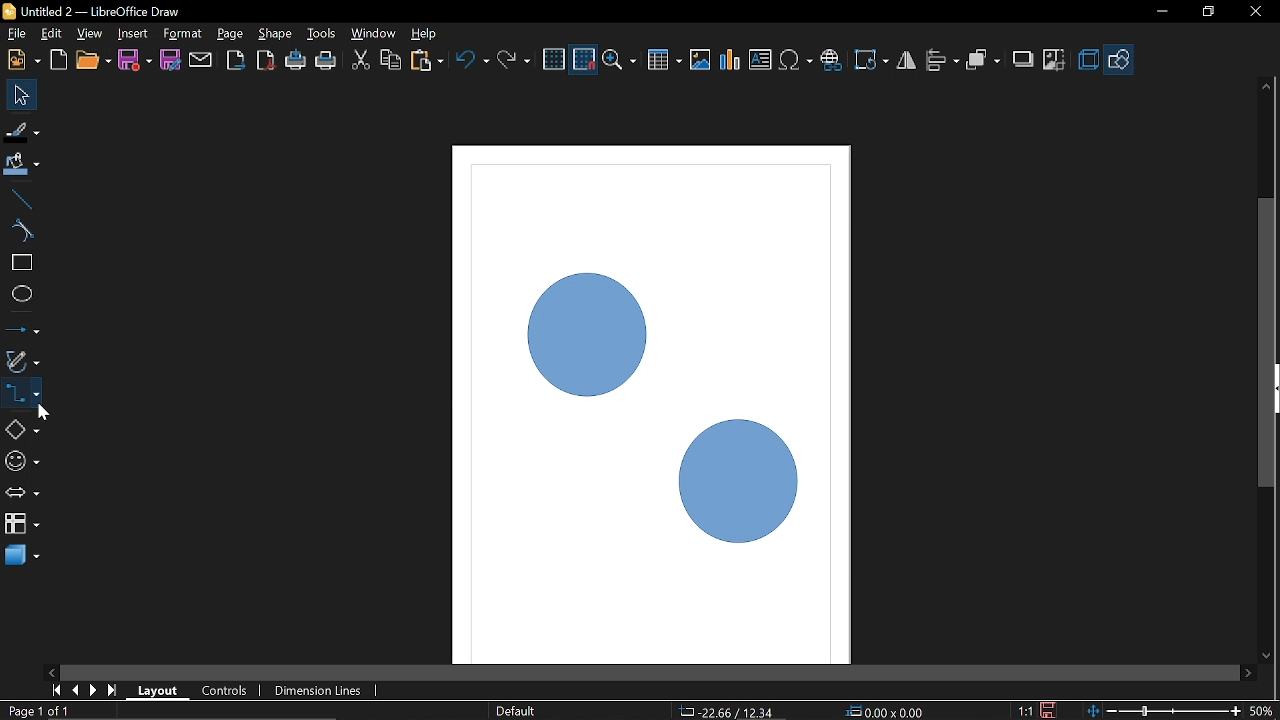 The height and width of the screenshot is (720, 1280). What do you see at coordinates (324, 690) in the screenshot?
I see `Dimension lines` at bounding box center [324, 690].